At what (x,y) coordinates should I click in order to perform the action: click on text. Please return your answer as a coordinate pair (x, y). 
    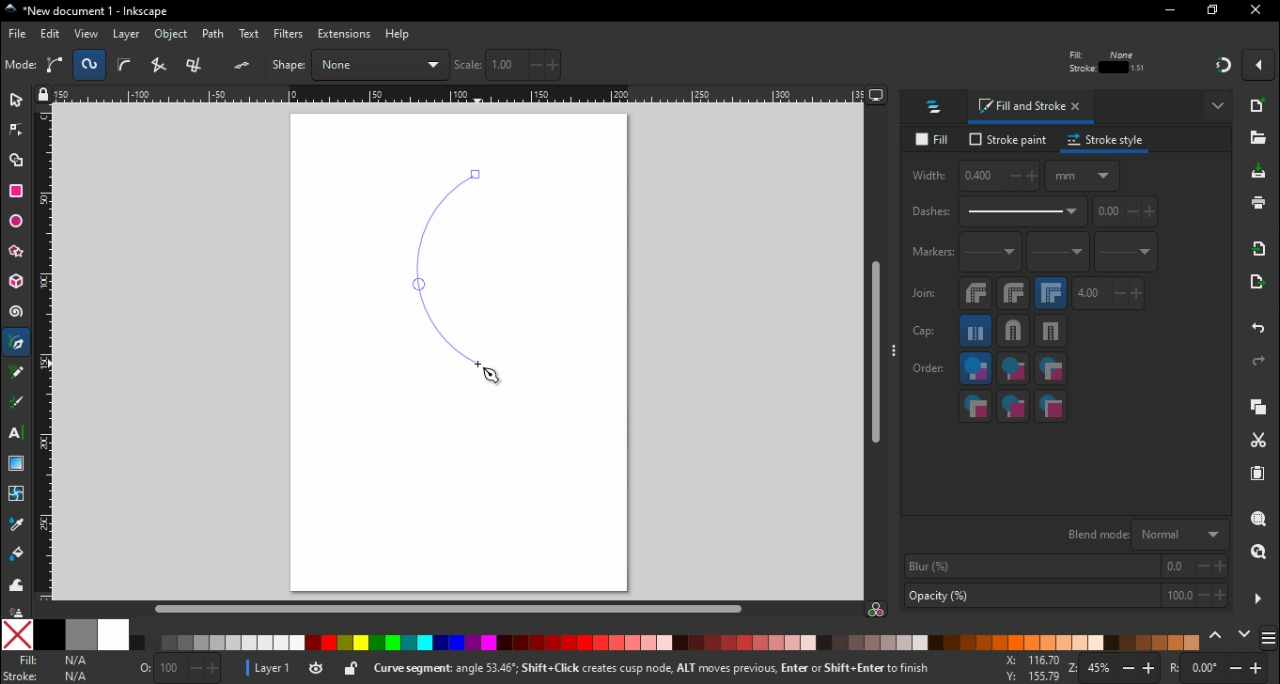
    Looking at the image, I should click on (250, 33).